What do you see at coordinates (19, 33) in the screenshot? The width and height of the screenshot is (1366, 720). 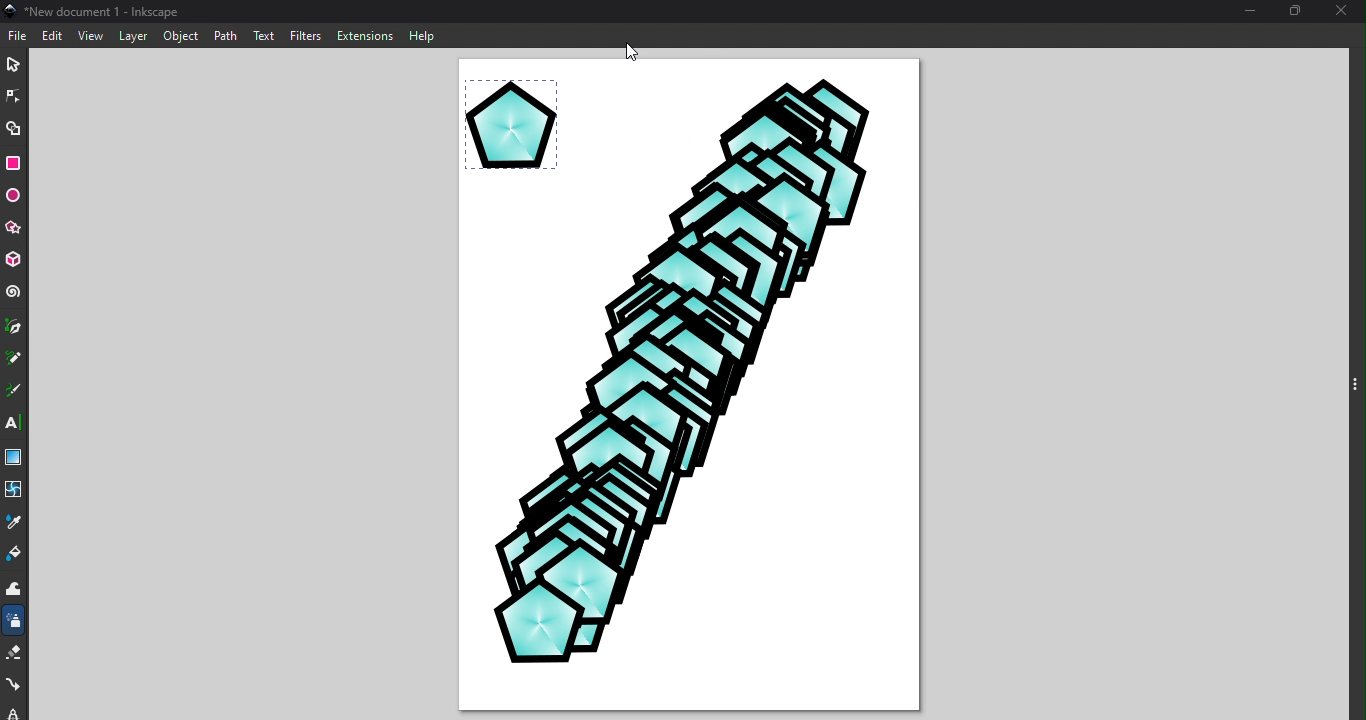 I see `File` at bounding box center [19, 33].